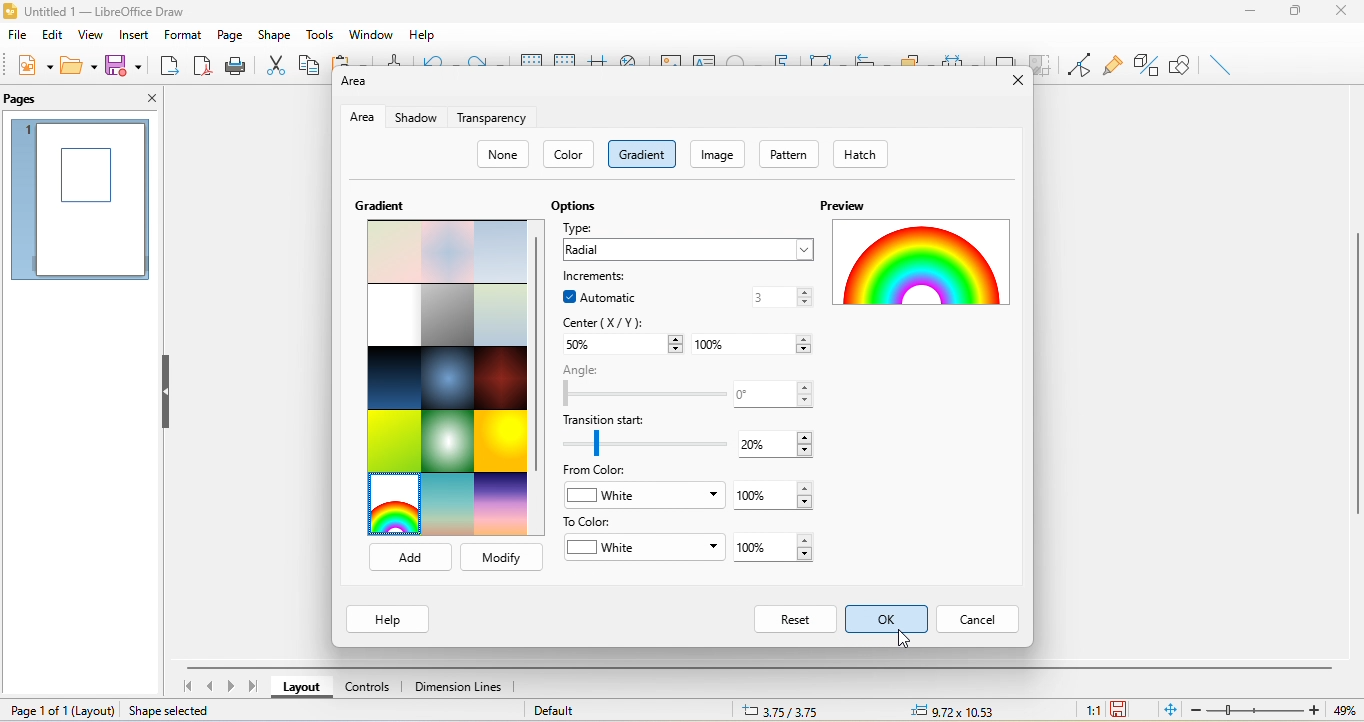  Describe the element at coordinates (1182, 62) in the screenshot. I see `show draw function` at that location.